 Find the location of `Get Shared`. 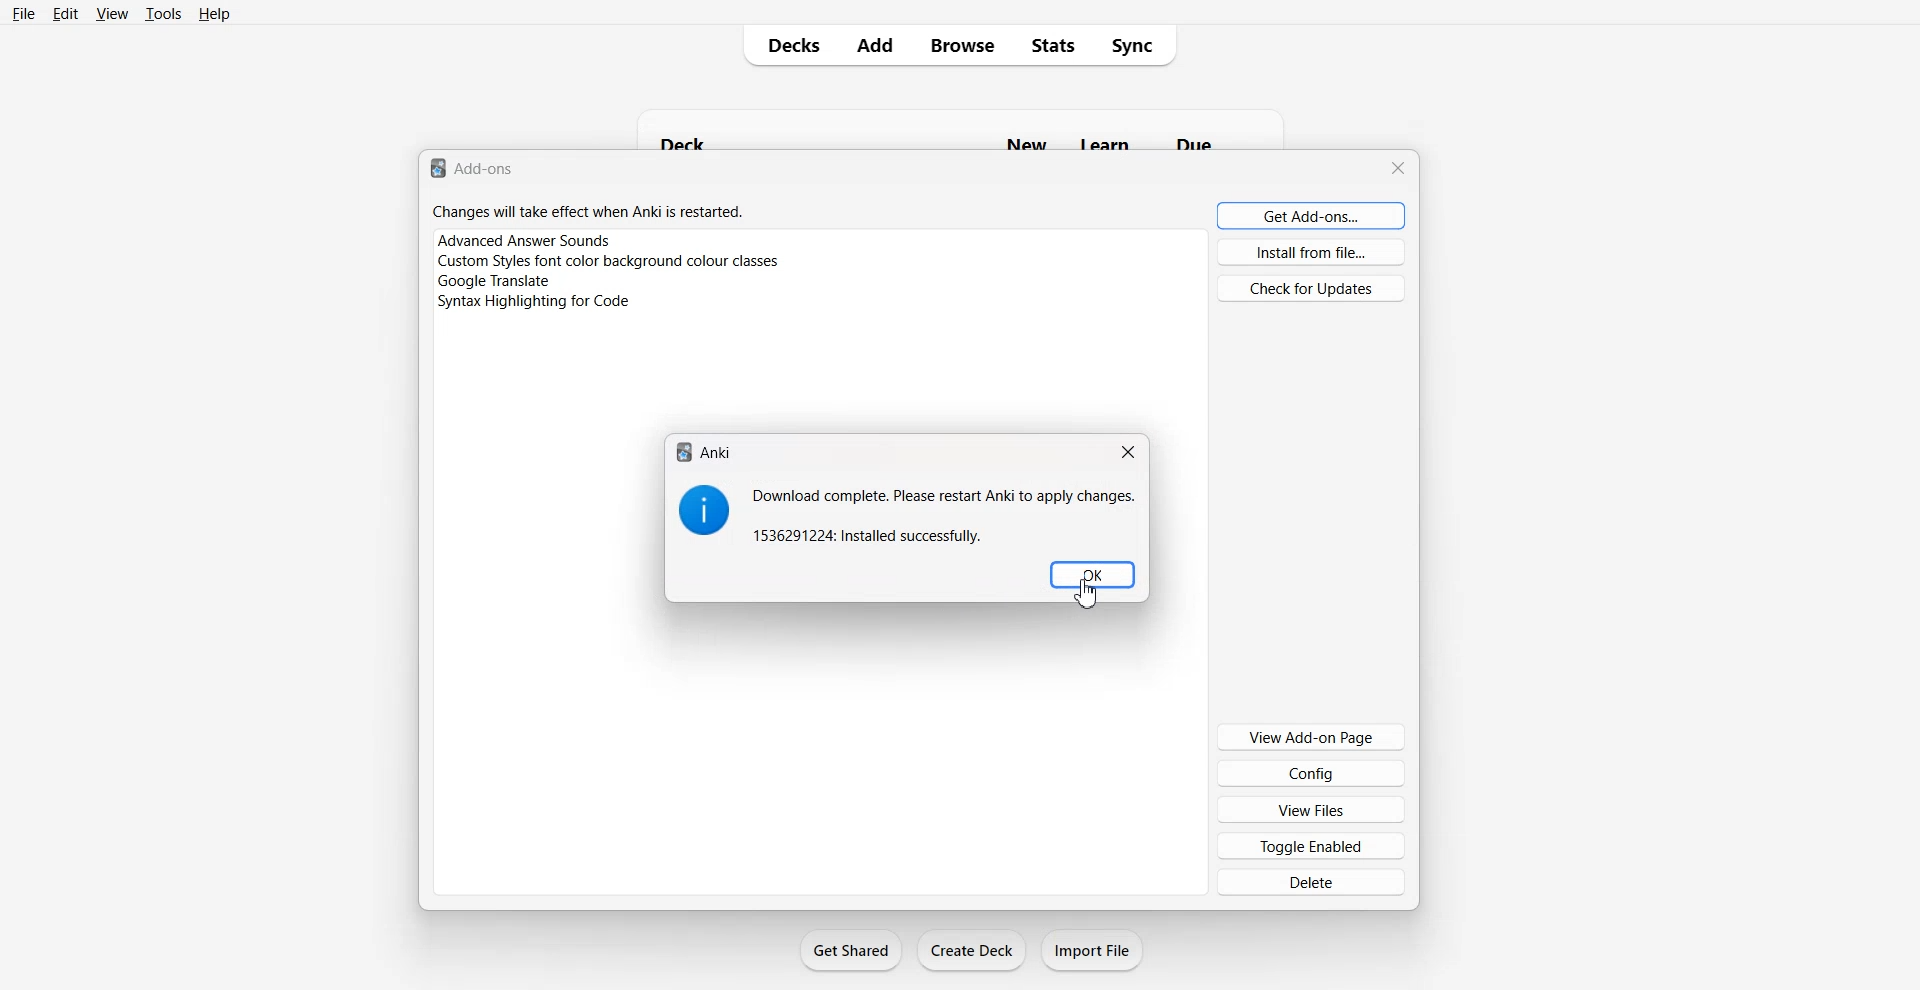

Get Shared is located at coordinates (852, 950).